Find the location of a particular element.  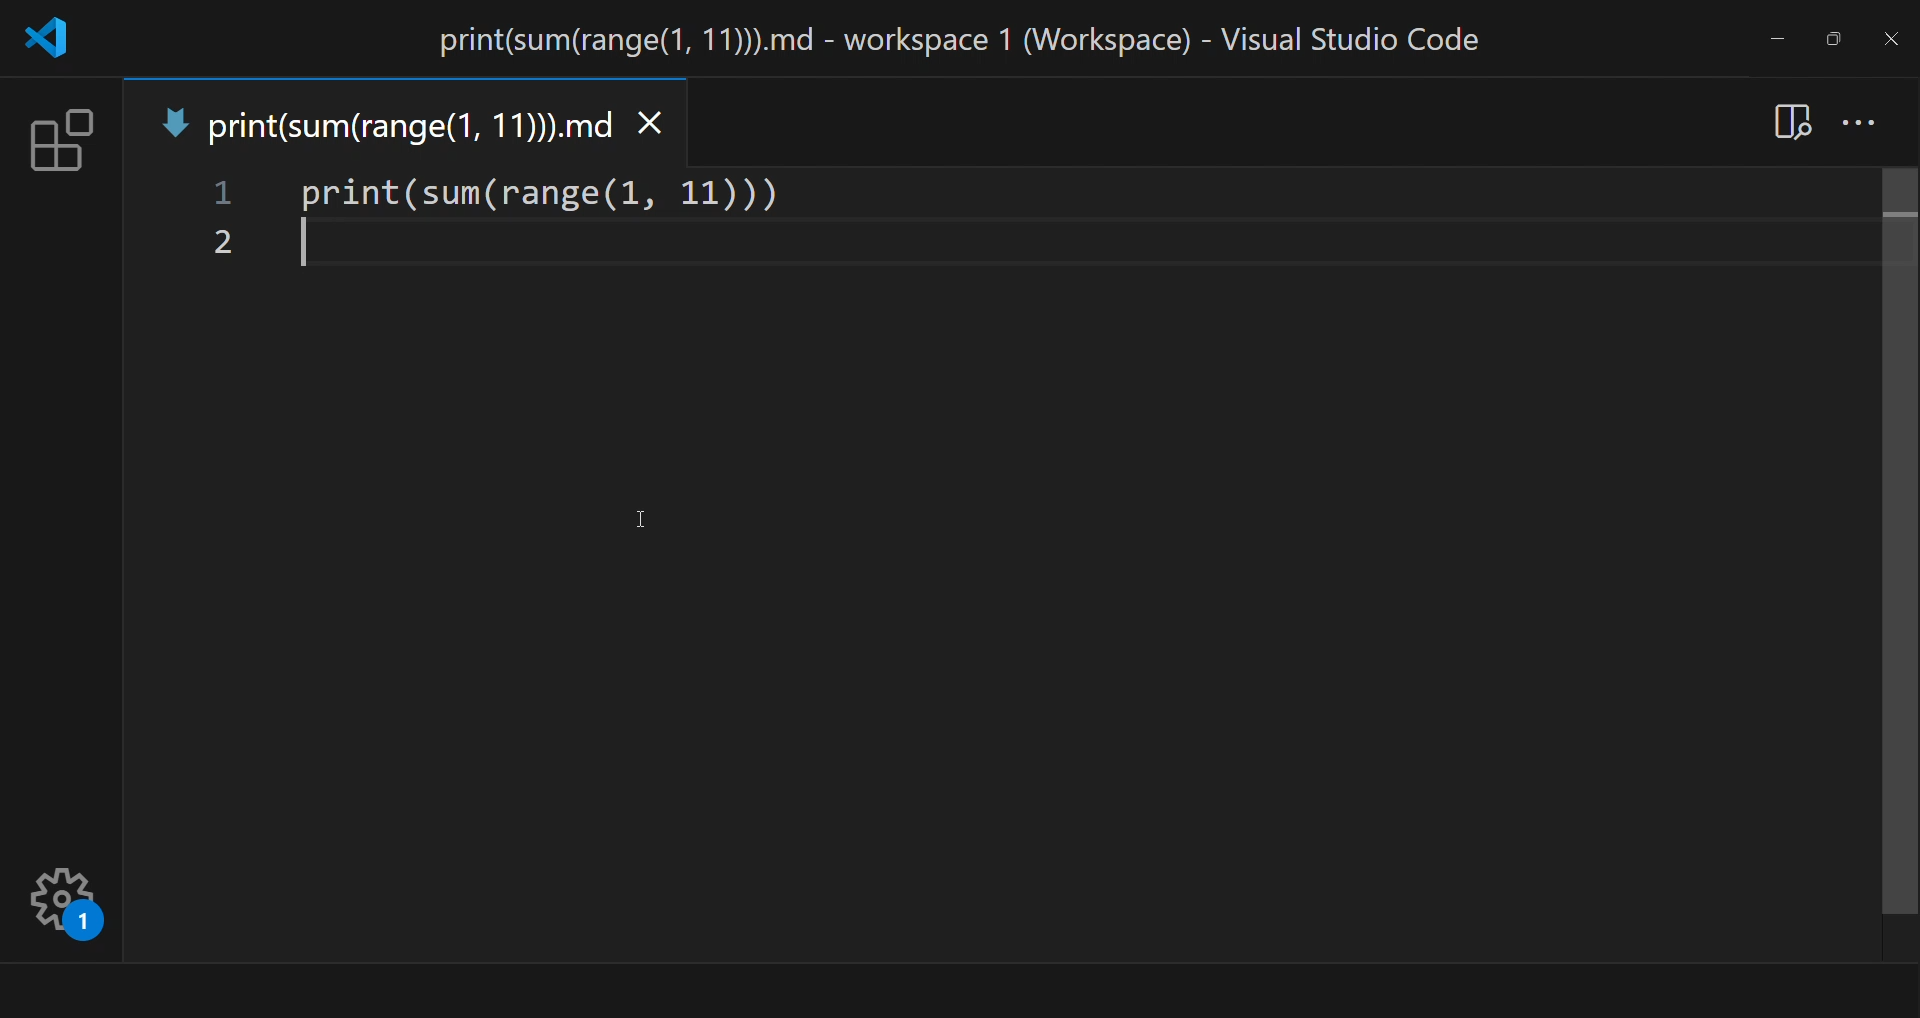

tab name is located at coordinates (383, 121).